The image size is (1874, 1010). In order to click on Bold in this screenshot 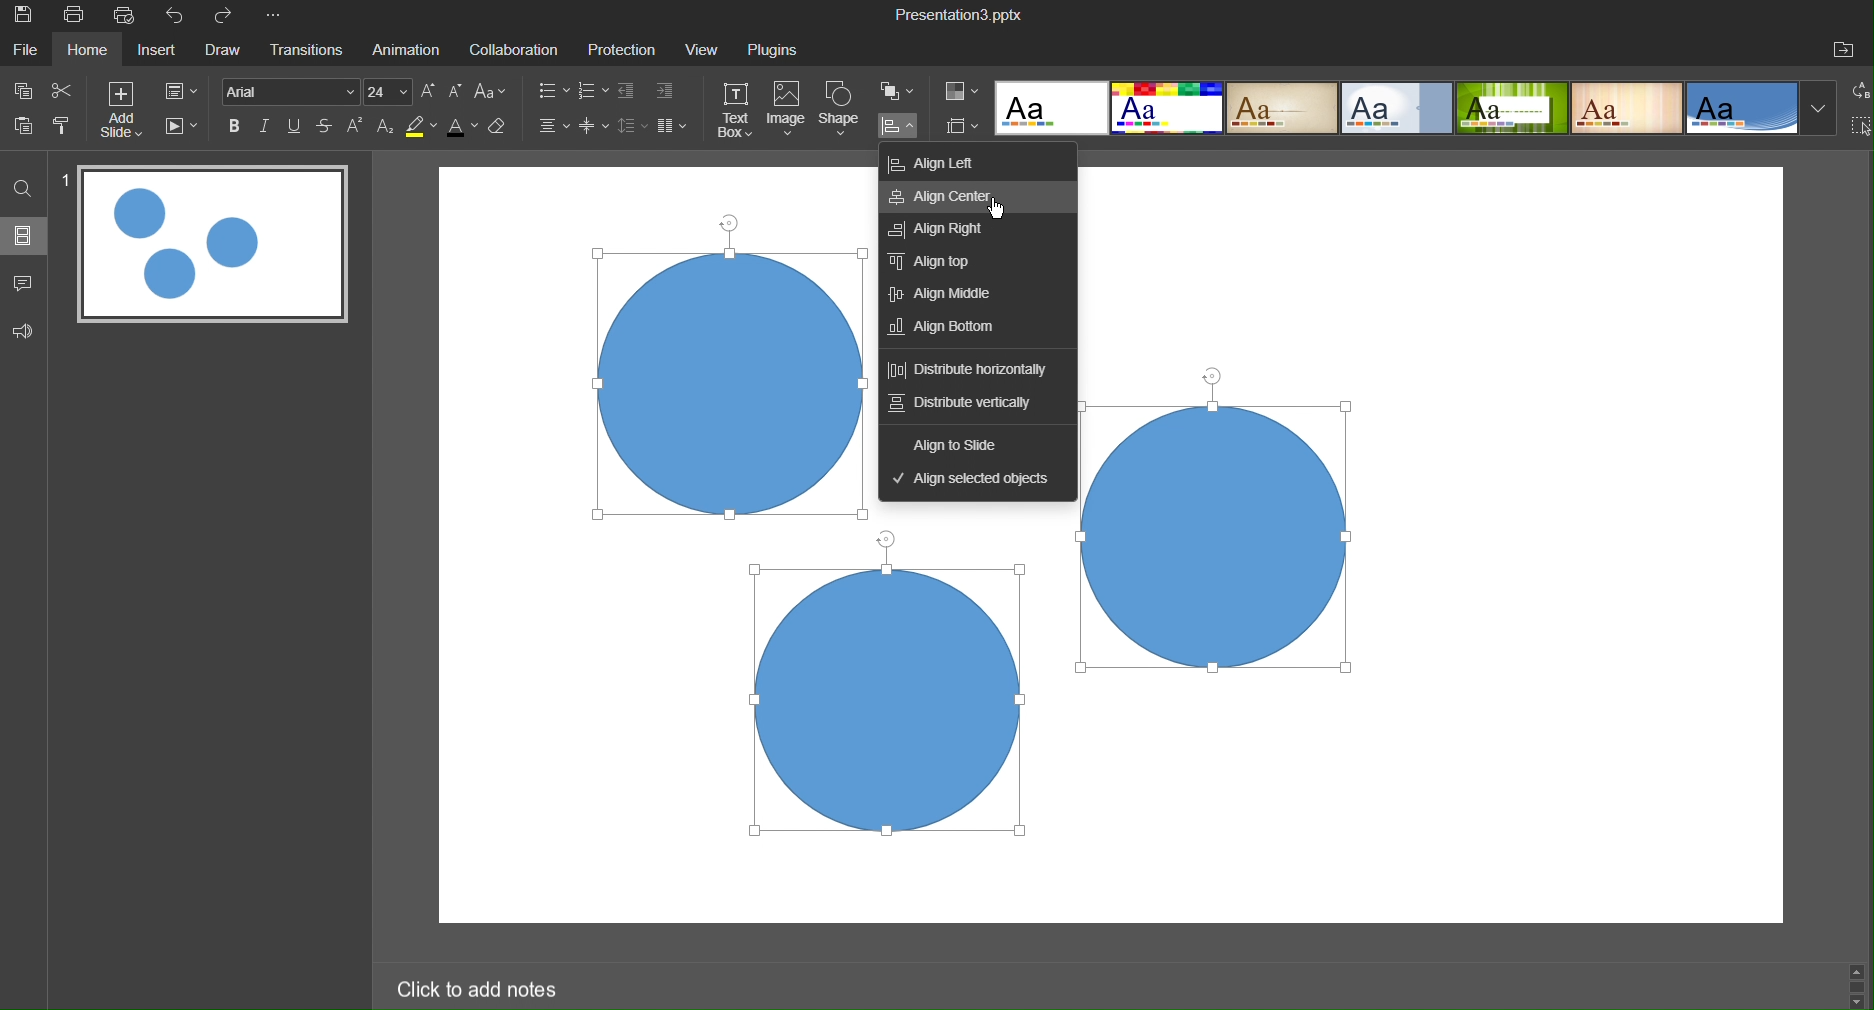, I will do `click(236, 126)`.